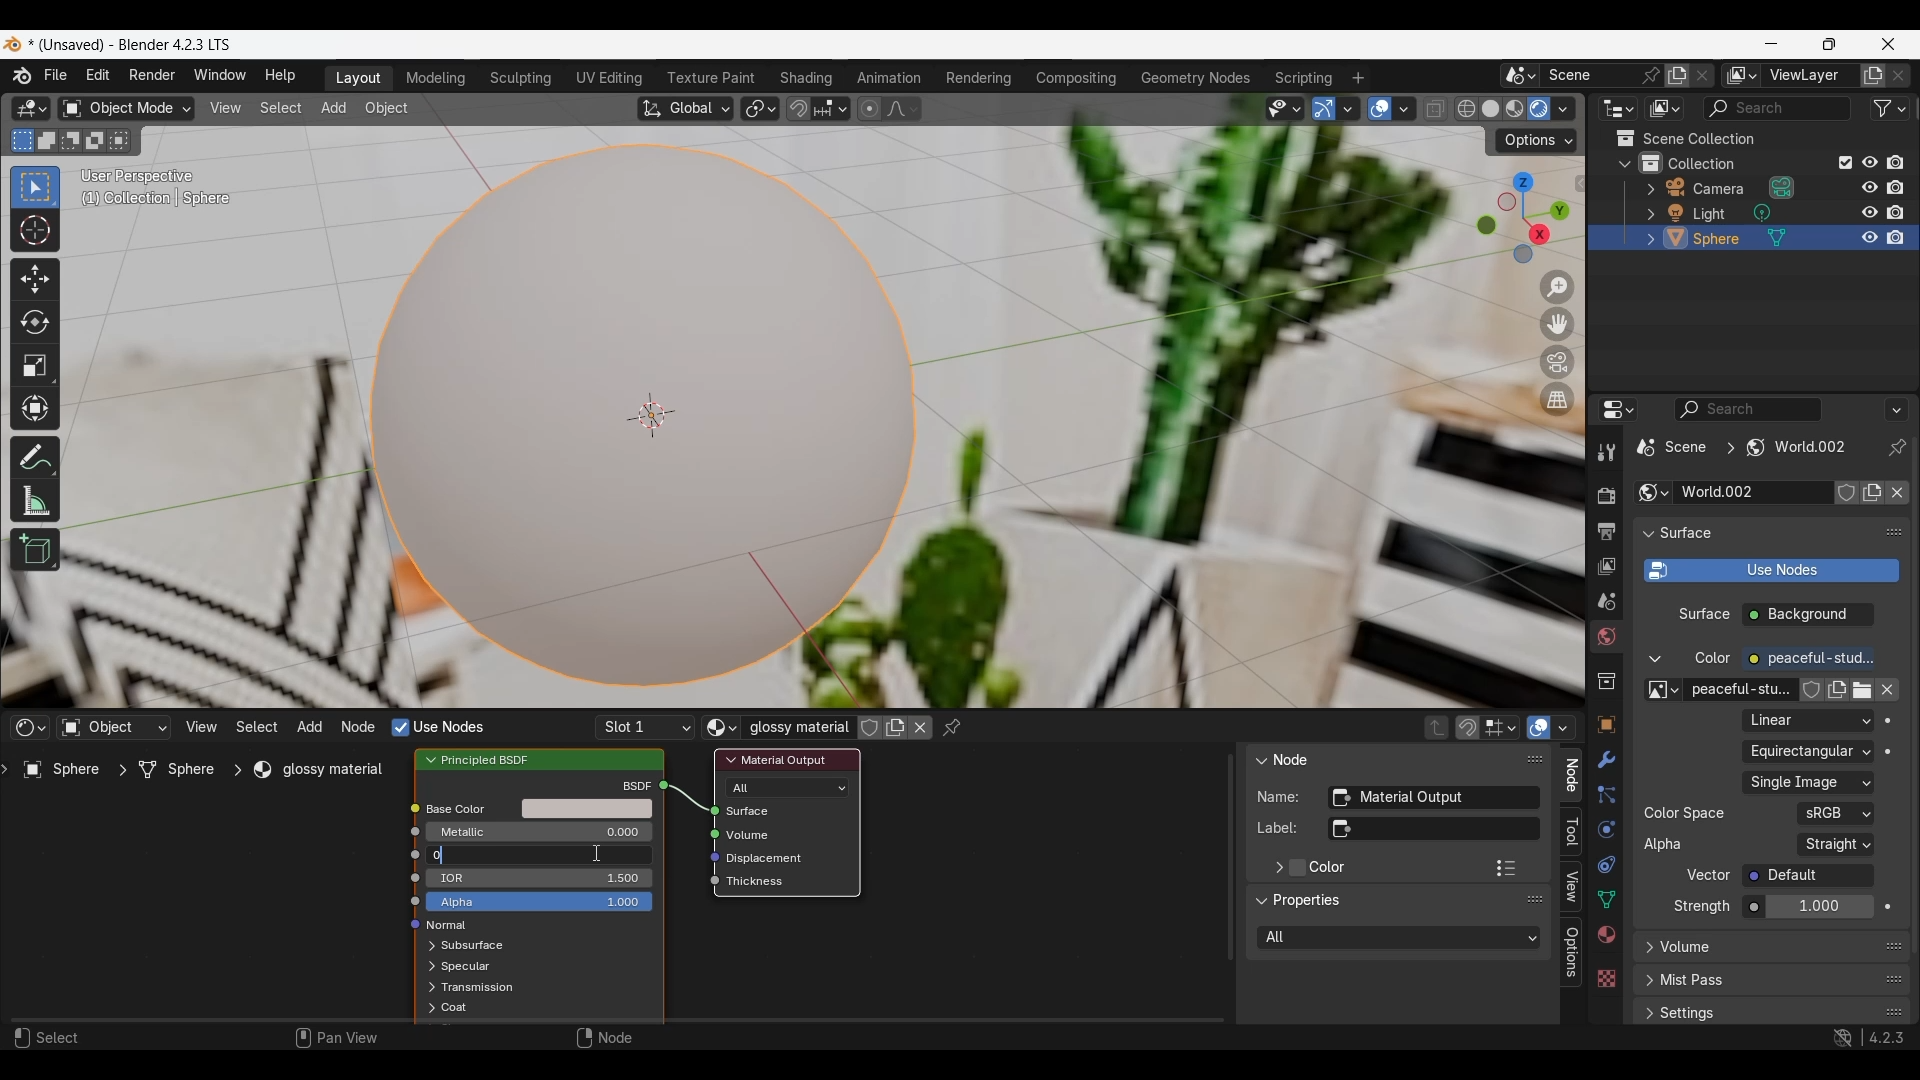 The width and height of the screenshot is (1920, 1080). What do you see at coordinates (1535, 759) in the screenshot?
I see `Float panel` at bounding box center [1535, 759].